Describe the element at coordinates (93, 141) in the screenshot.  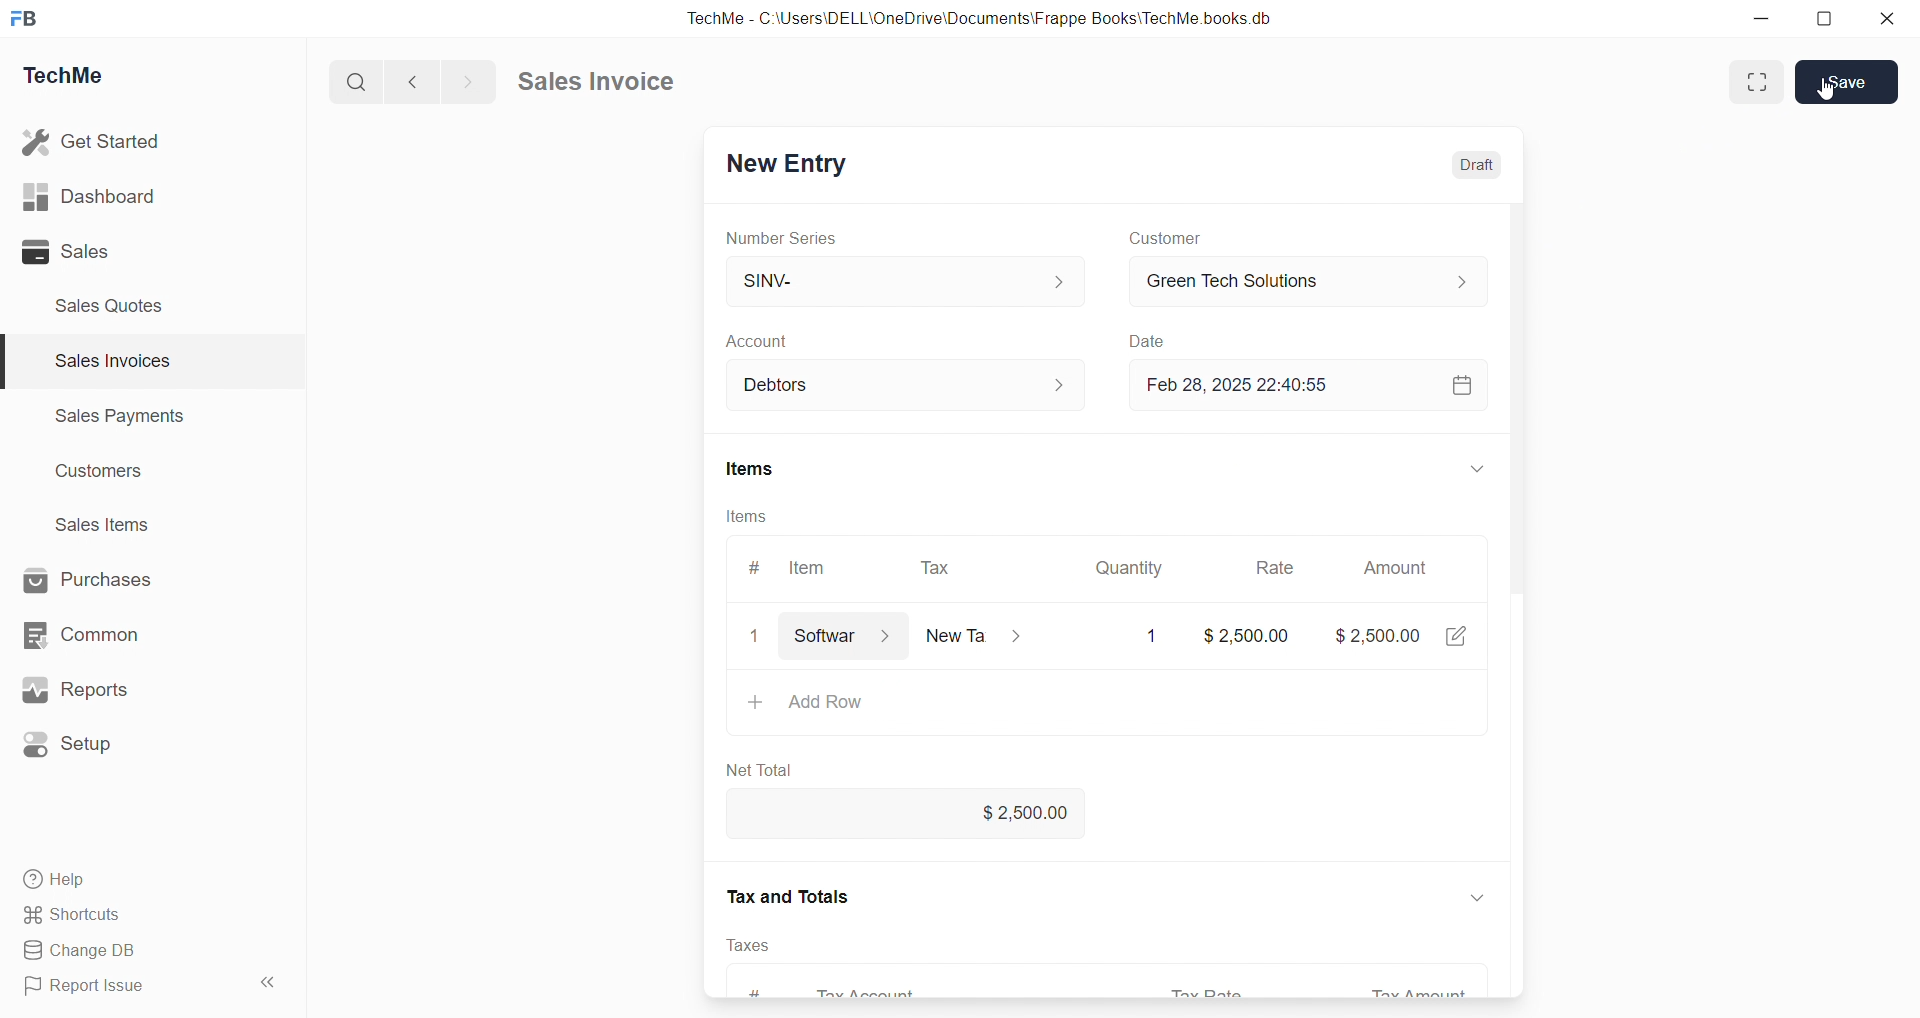
I see `Get Started` at that location.